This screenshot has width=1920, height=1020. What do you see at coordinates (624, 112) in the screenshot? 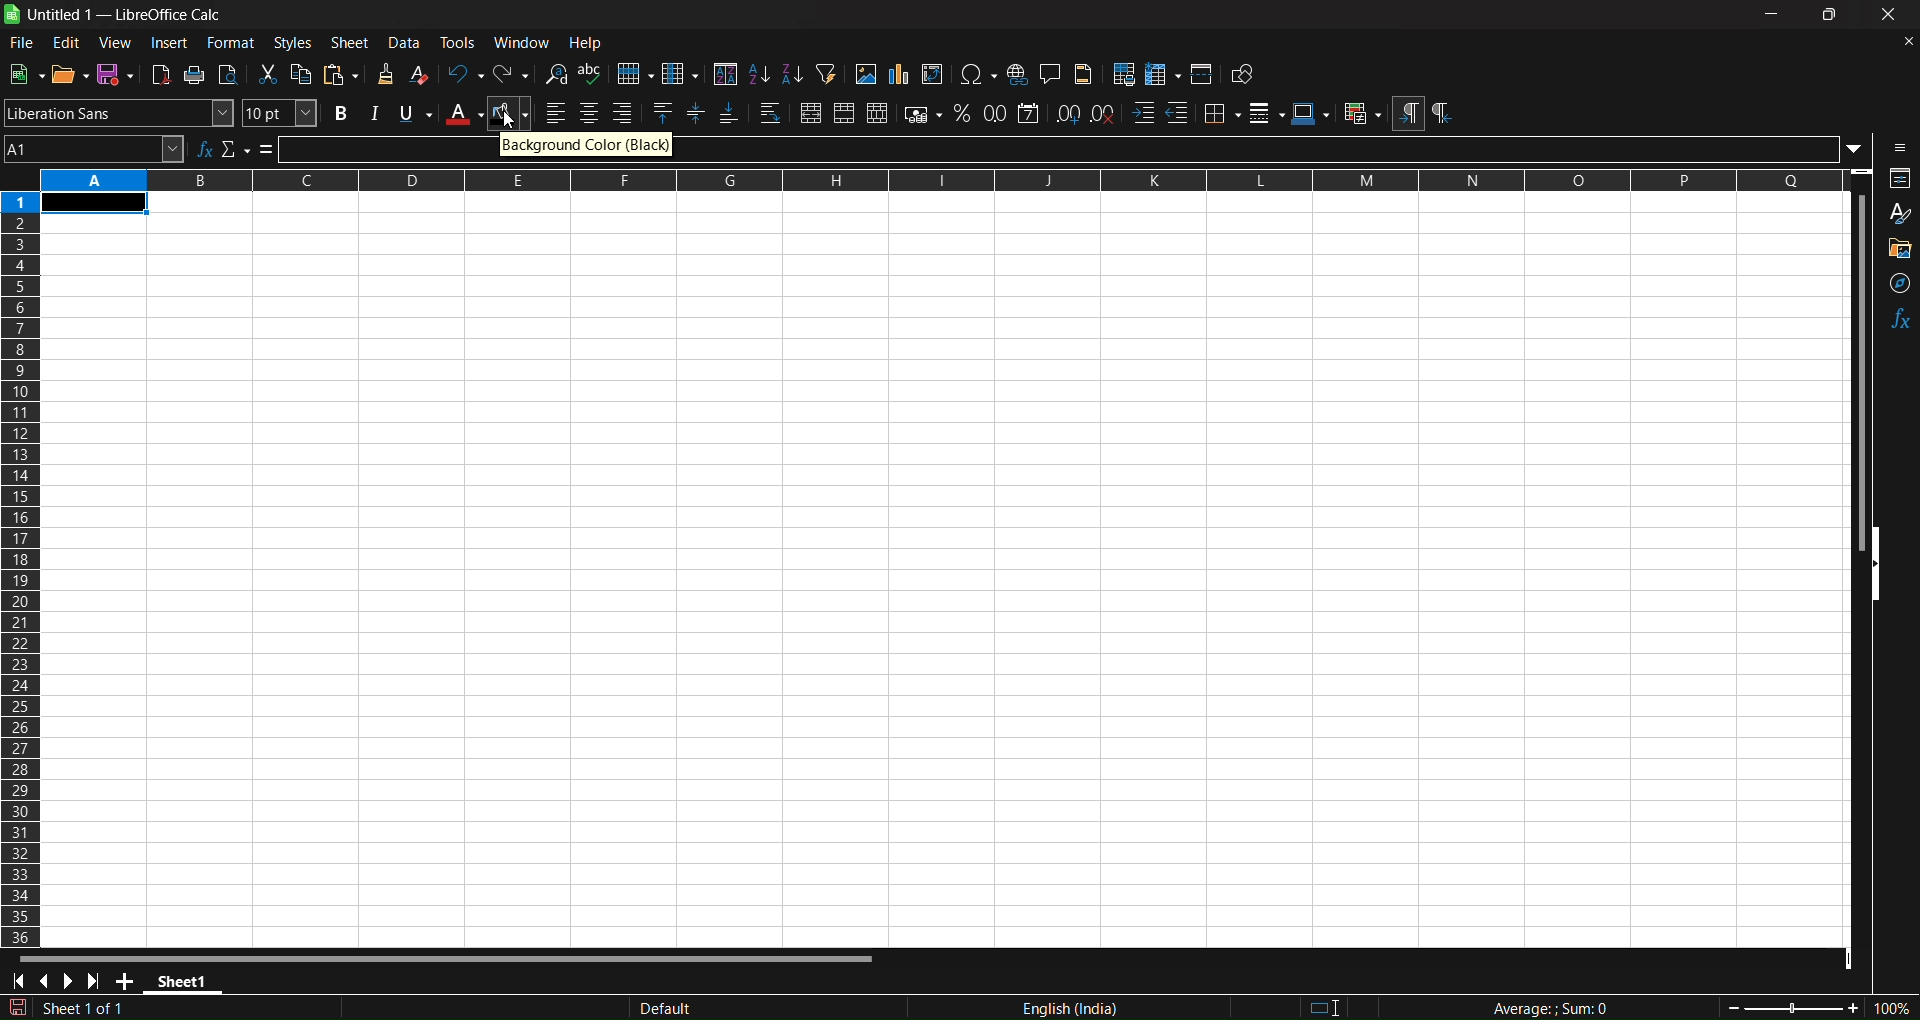
I see `align right` at bounding box center [624, 112].